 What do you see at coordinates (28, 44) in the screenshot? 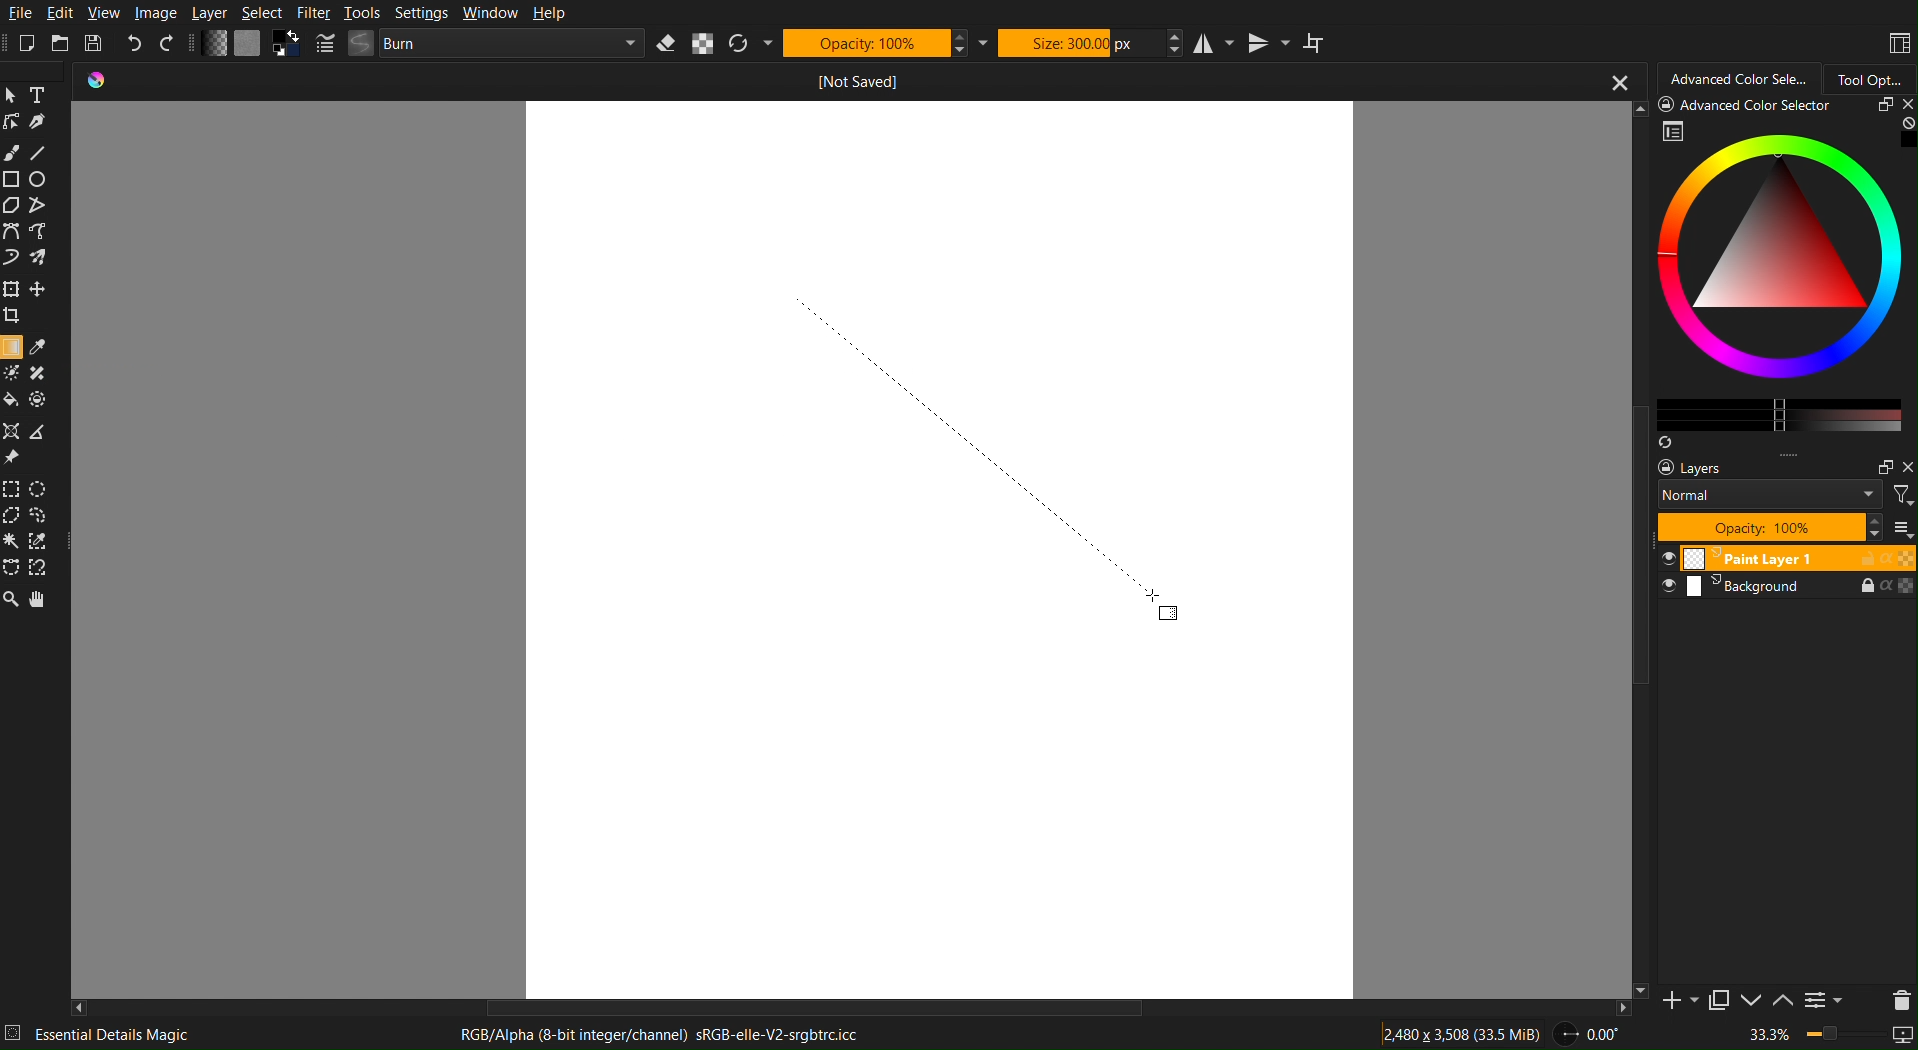
I see `New` at bounding box center [28, 44].